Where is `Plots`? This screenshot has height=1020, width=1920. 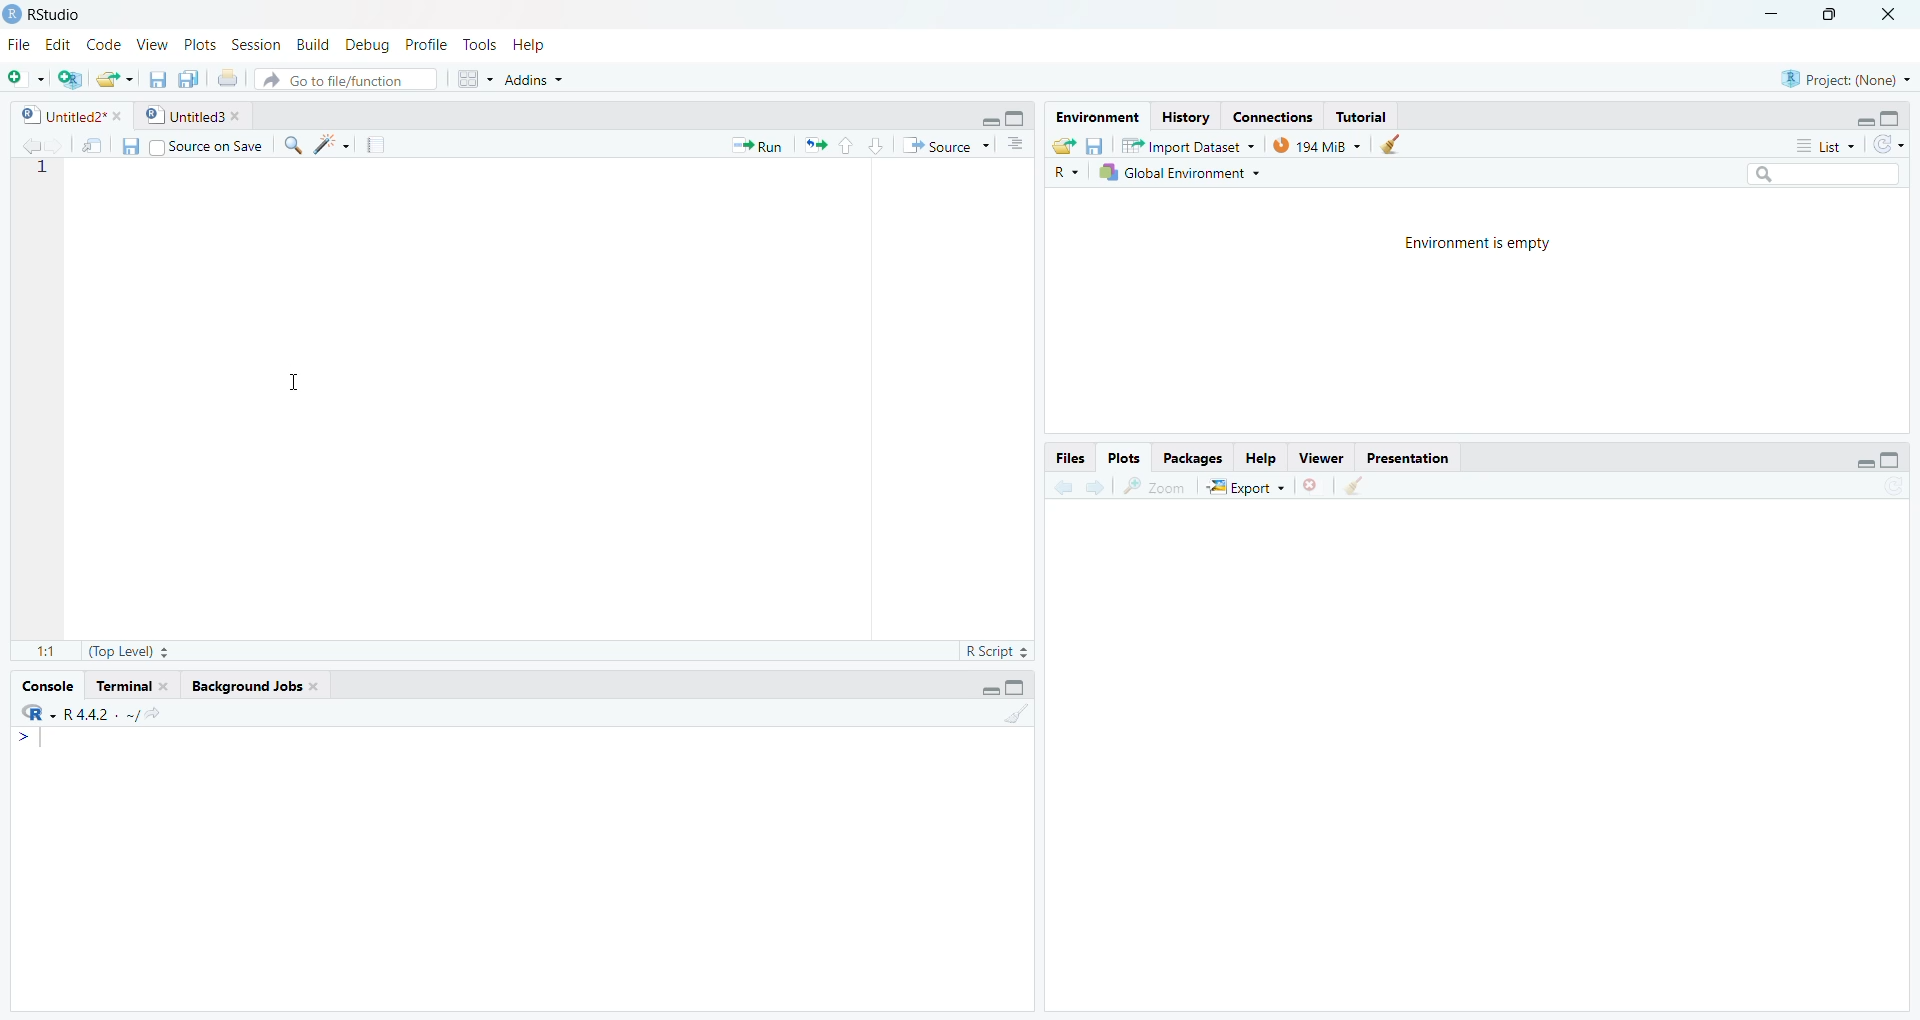
Plots is located at coordinates (1128, 459).